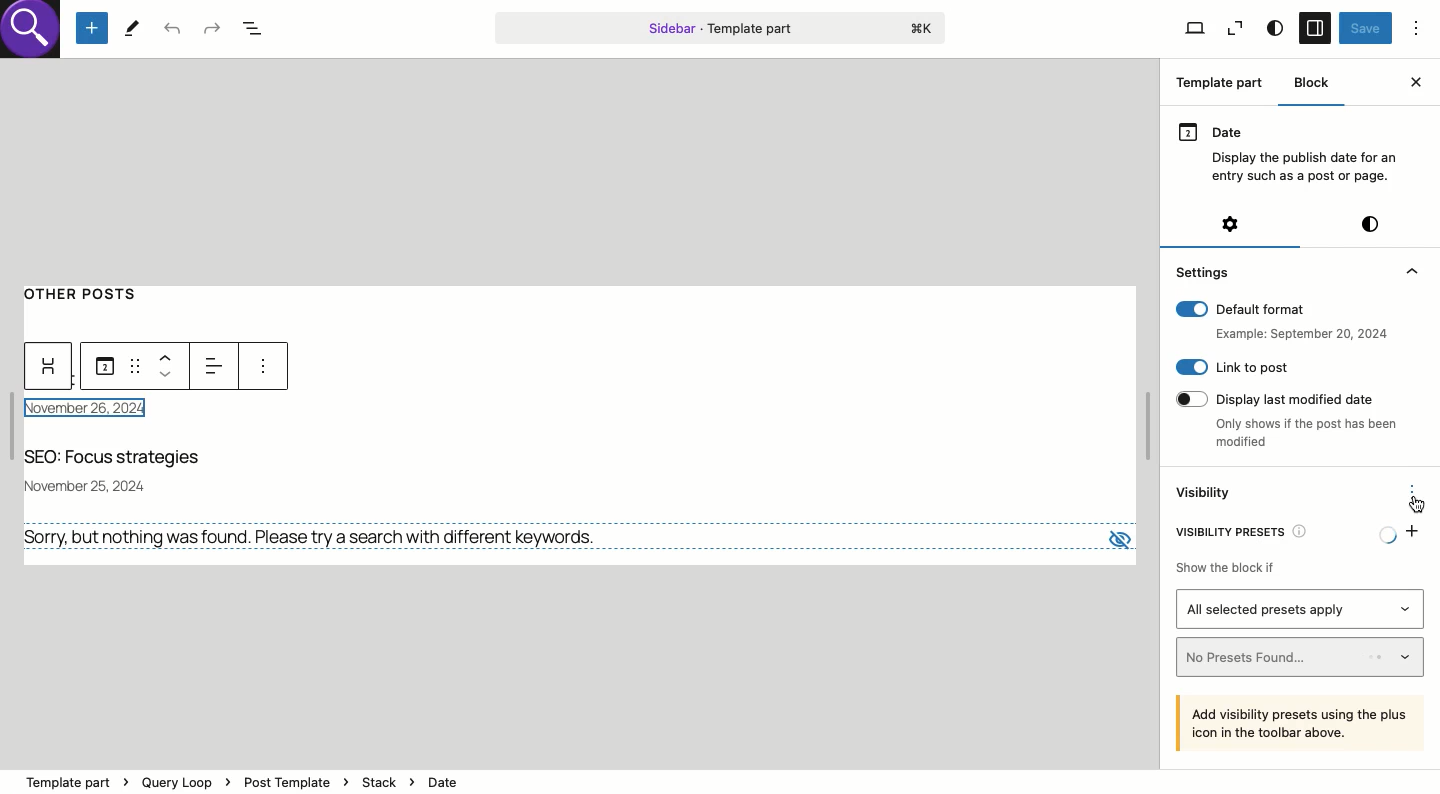  Describe the element at coordinates (259, 30) in the screenshot. I see `Document overview ` at that location.